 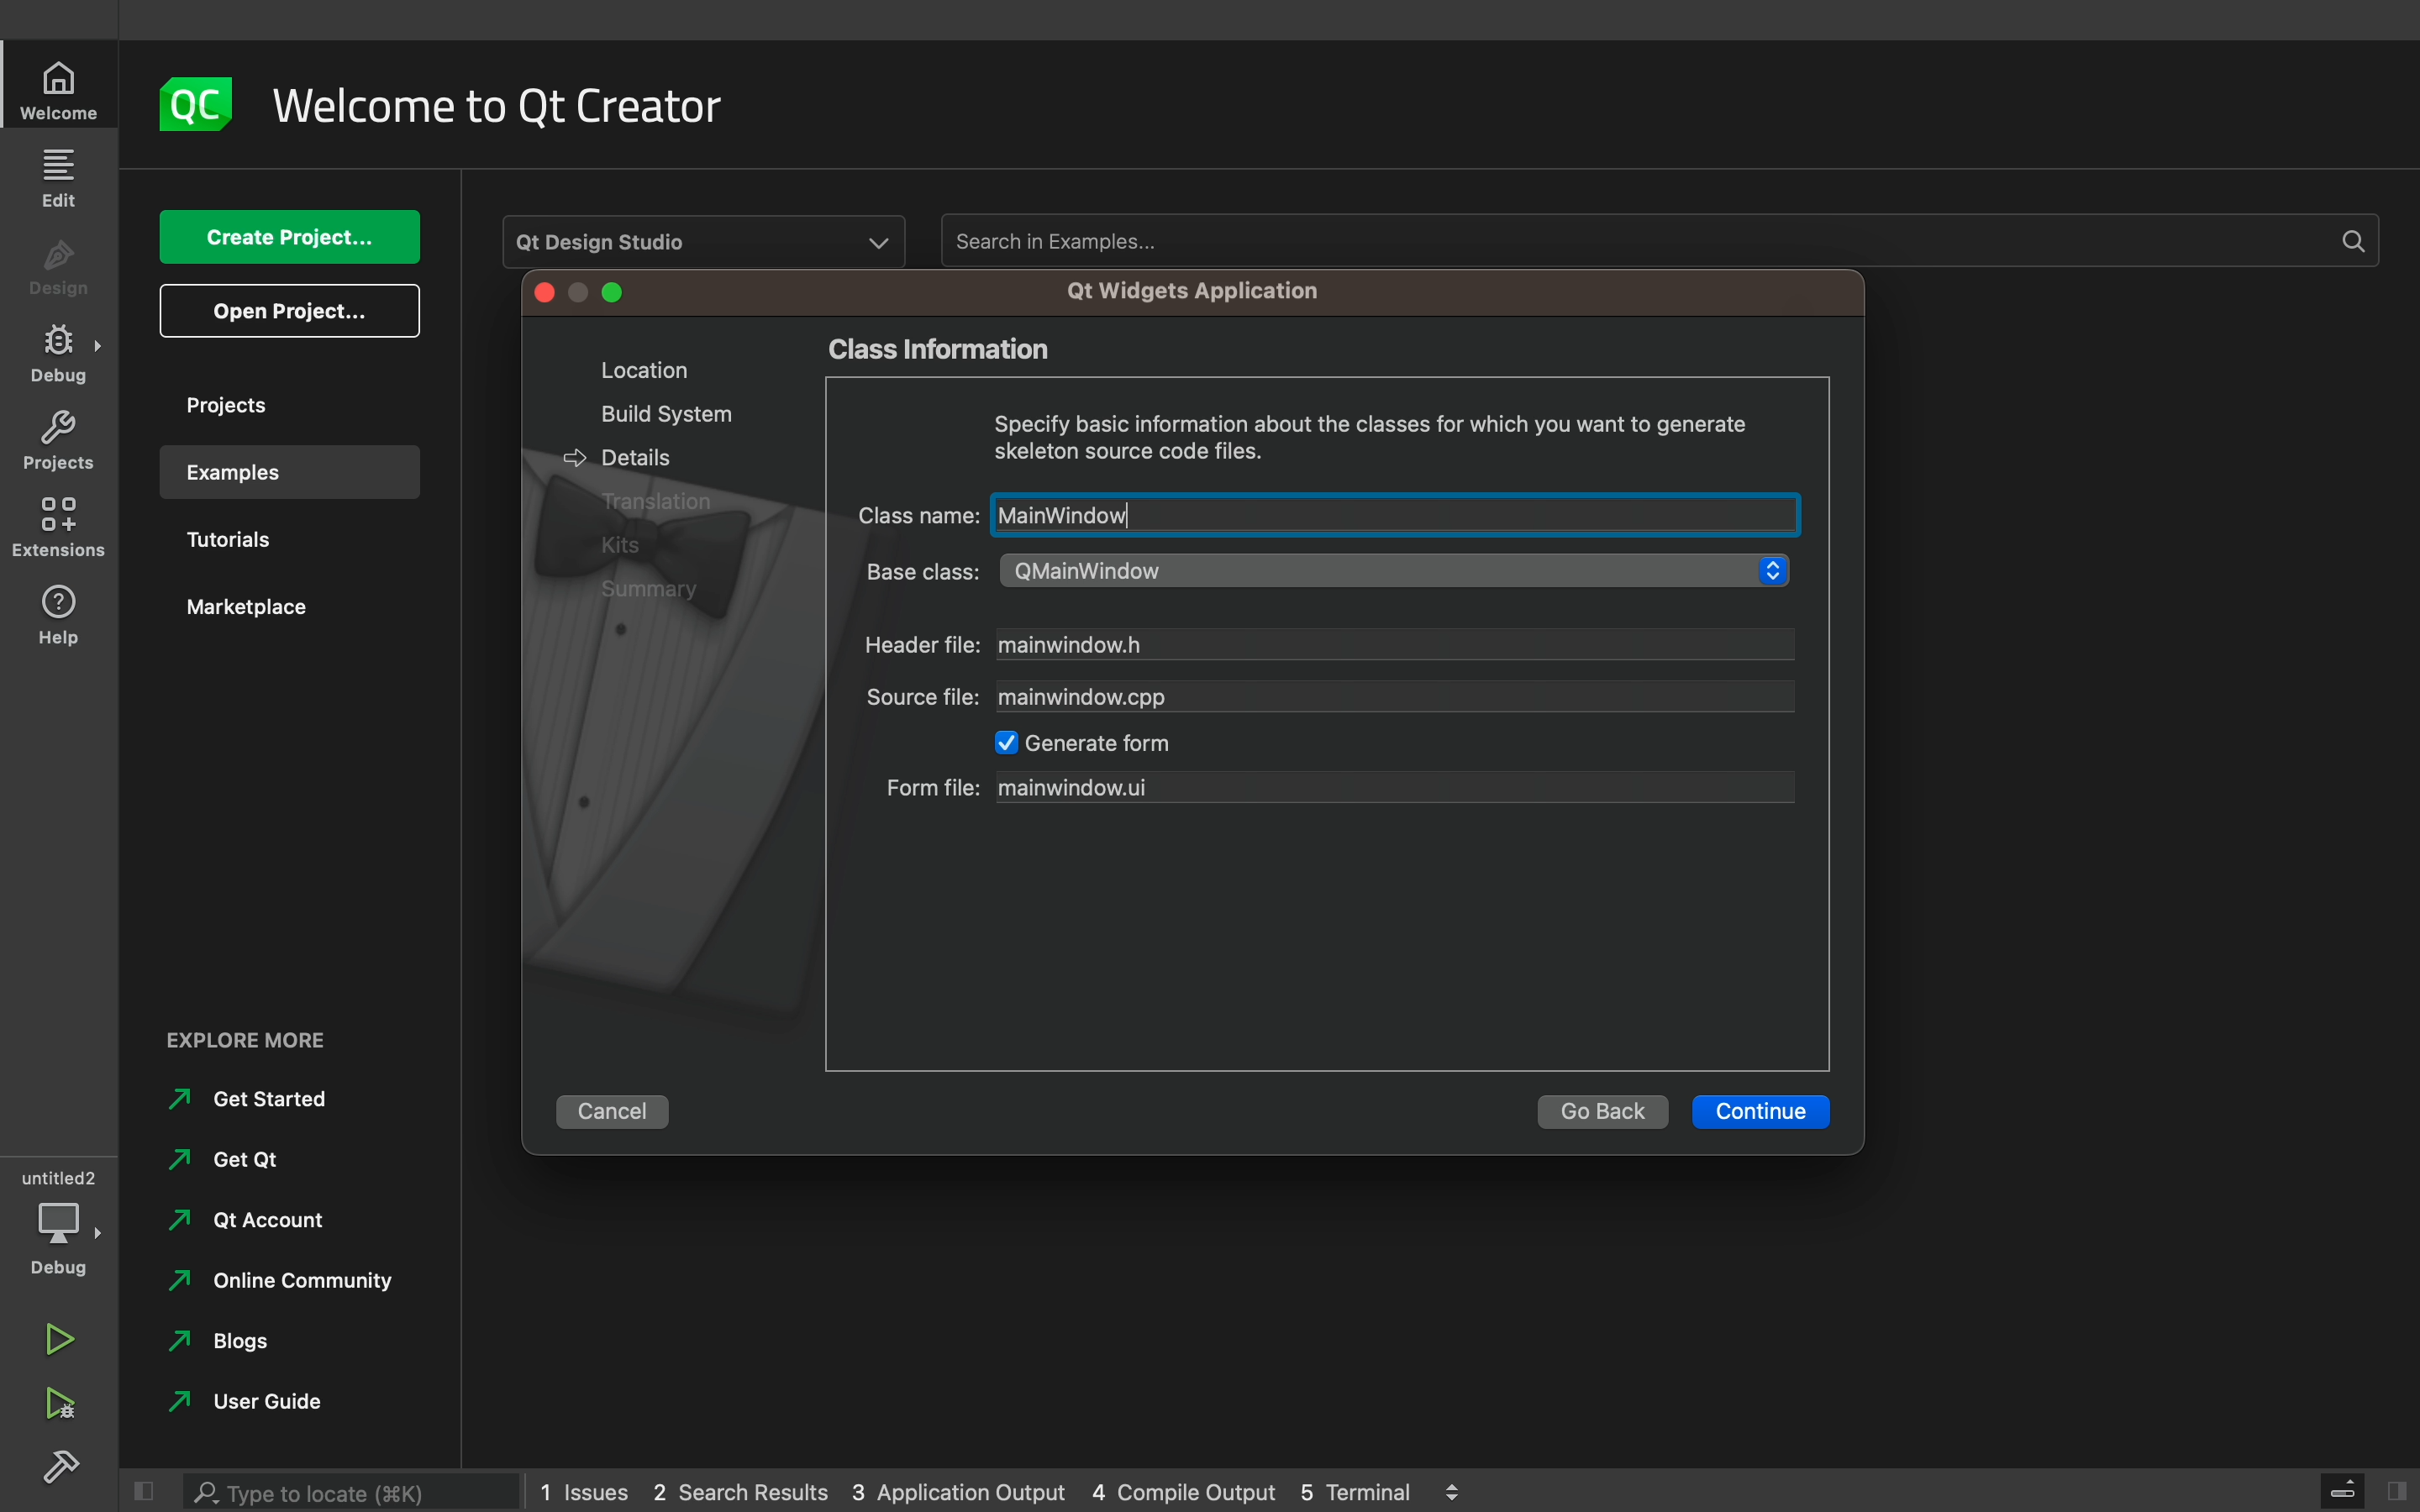 I want to click on header file: mainwindow.h, so click(x=1329, y=647).